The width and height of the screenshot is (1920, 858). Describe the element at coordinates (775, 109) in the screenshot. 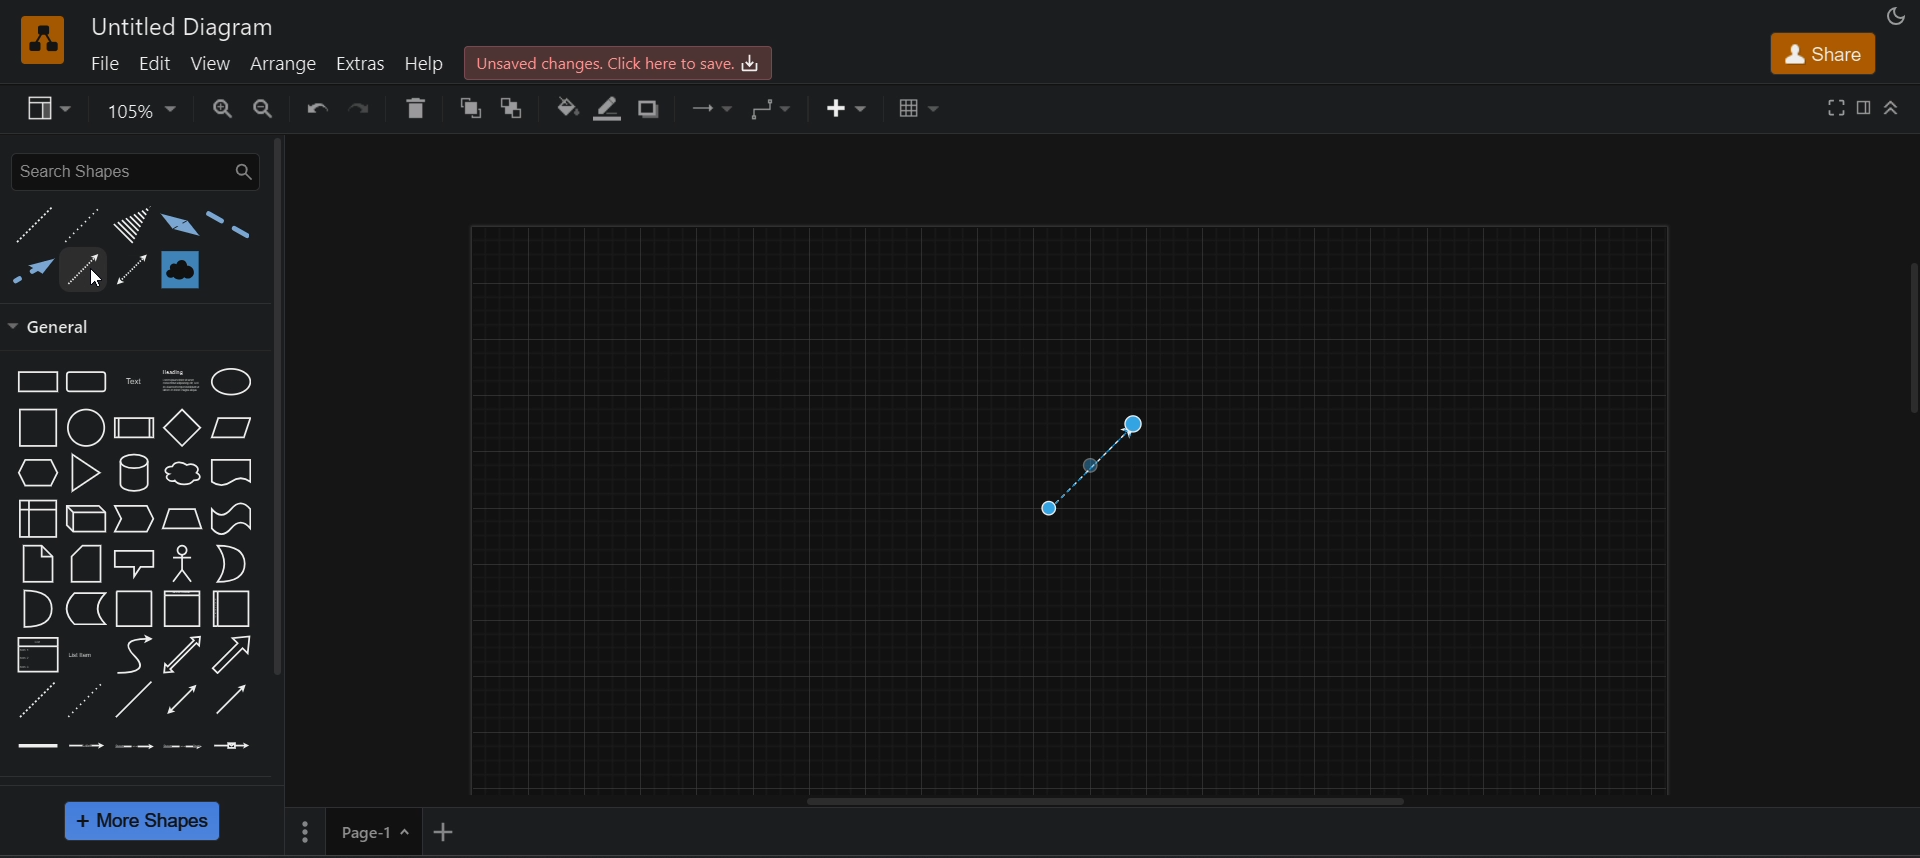

I see `waypoints` at that location.